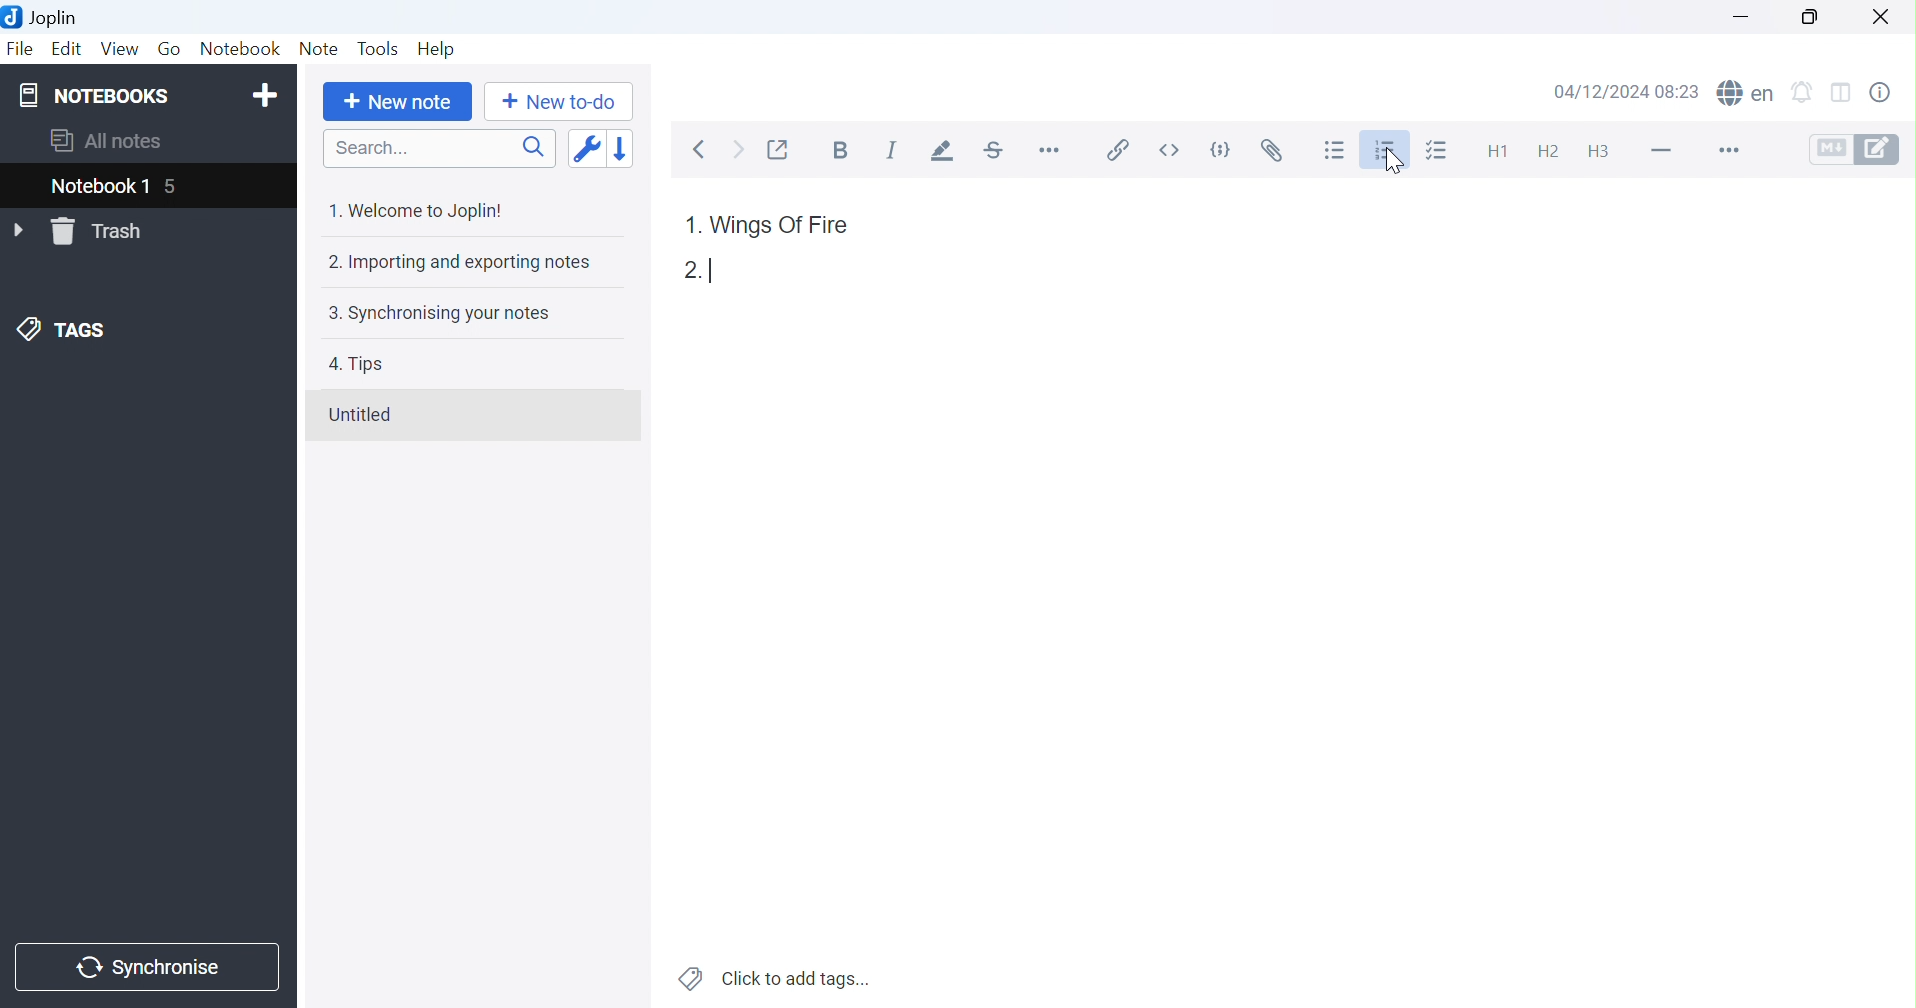 The width and height of the screenshot is (1916, 1008). What do you see at coordinates (781, 225) in the screenshot?
I see `Wings of Fire` at bounding box center [781, 225].